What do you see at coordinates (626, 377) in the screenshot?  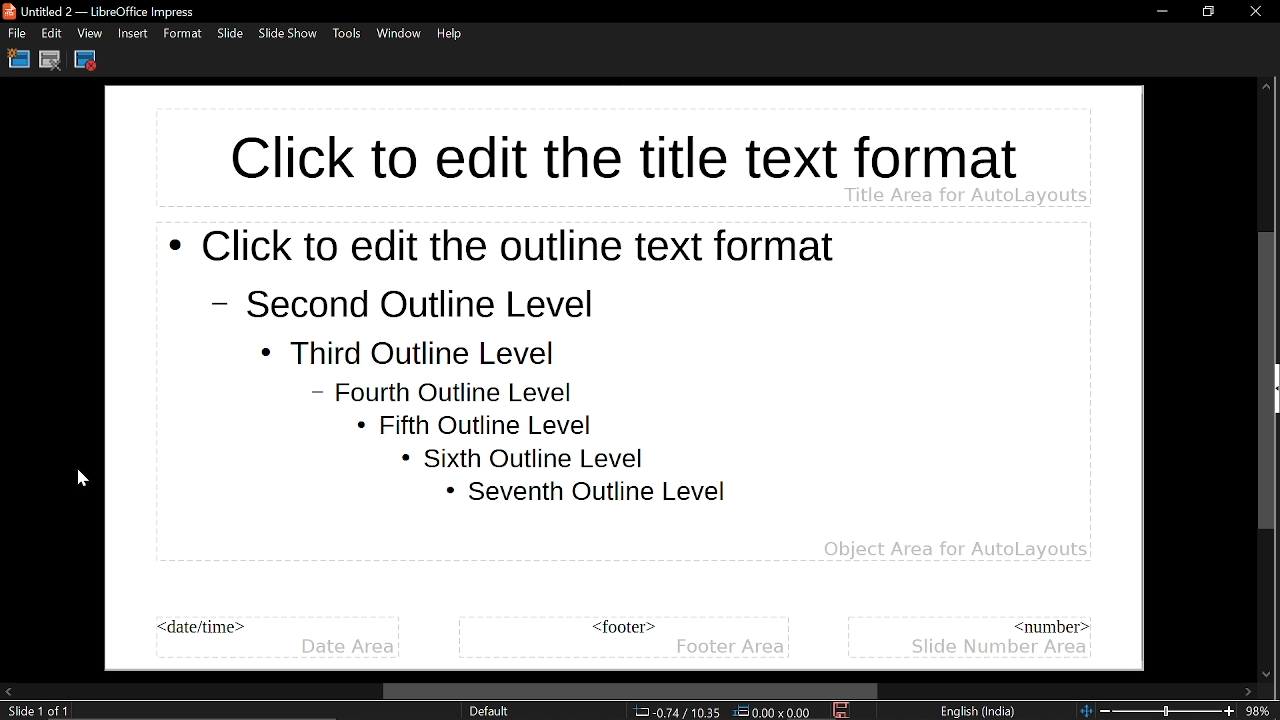 I see `Master slide view` at bounding box center [626, 377].